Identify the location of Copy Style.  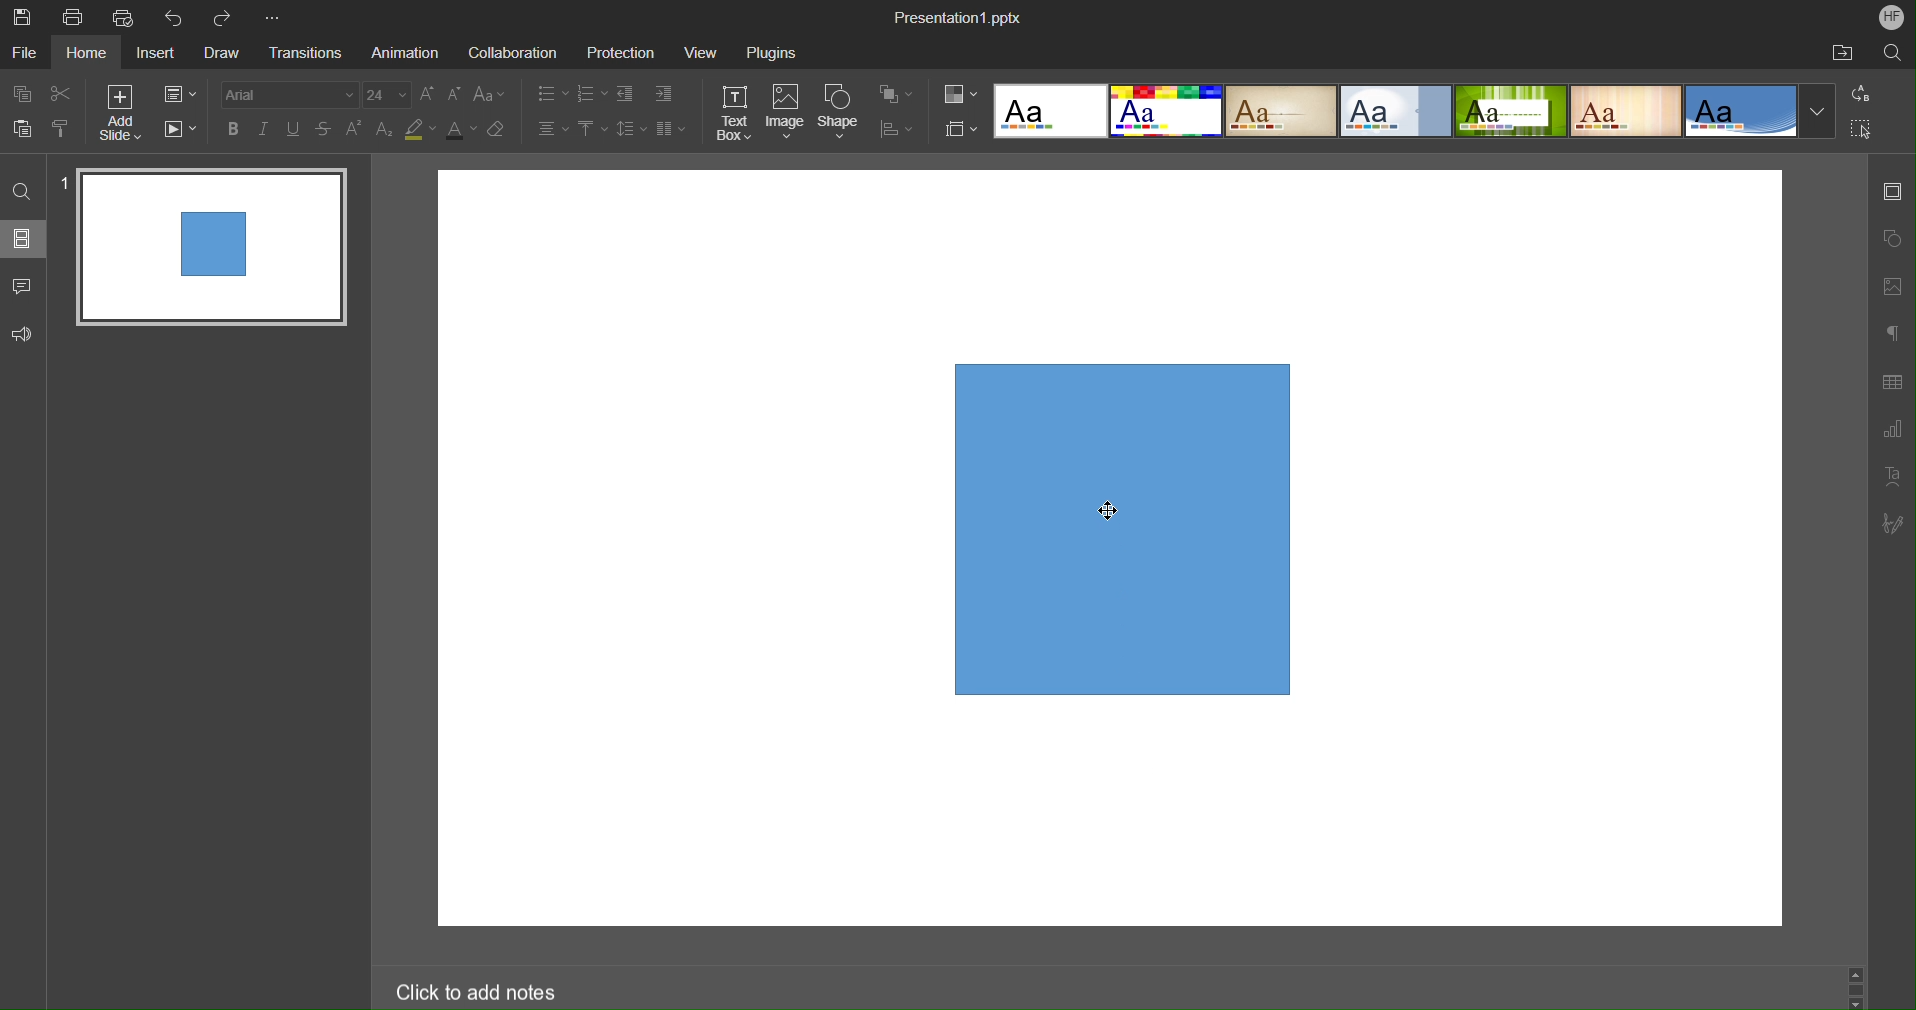
(60, 129).